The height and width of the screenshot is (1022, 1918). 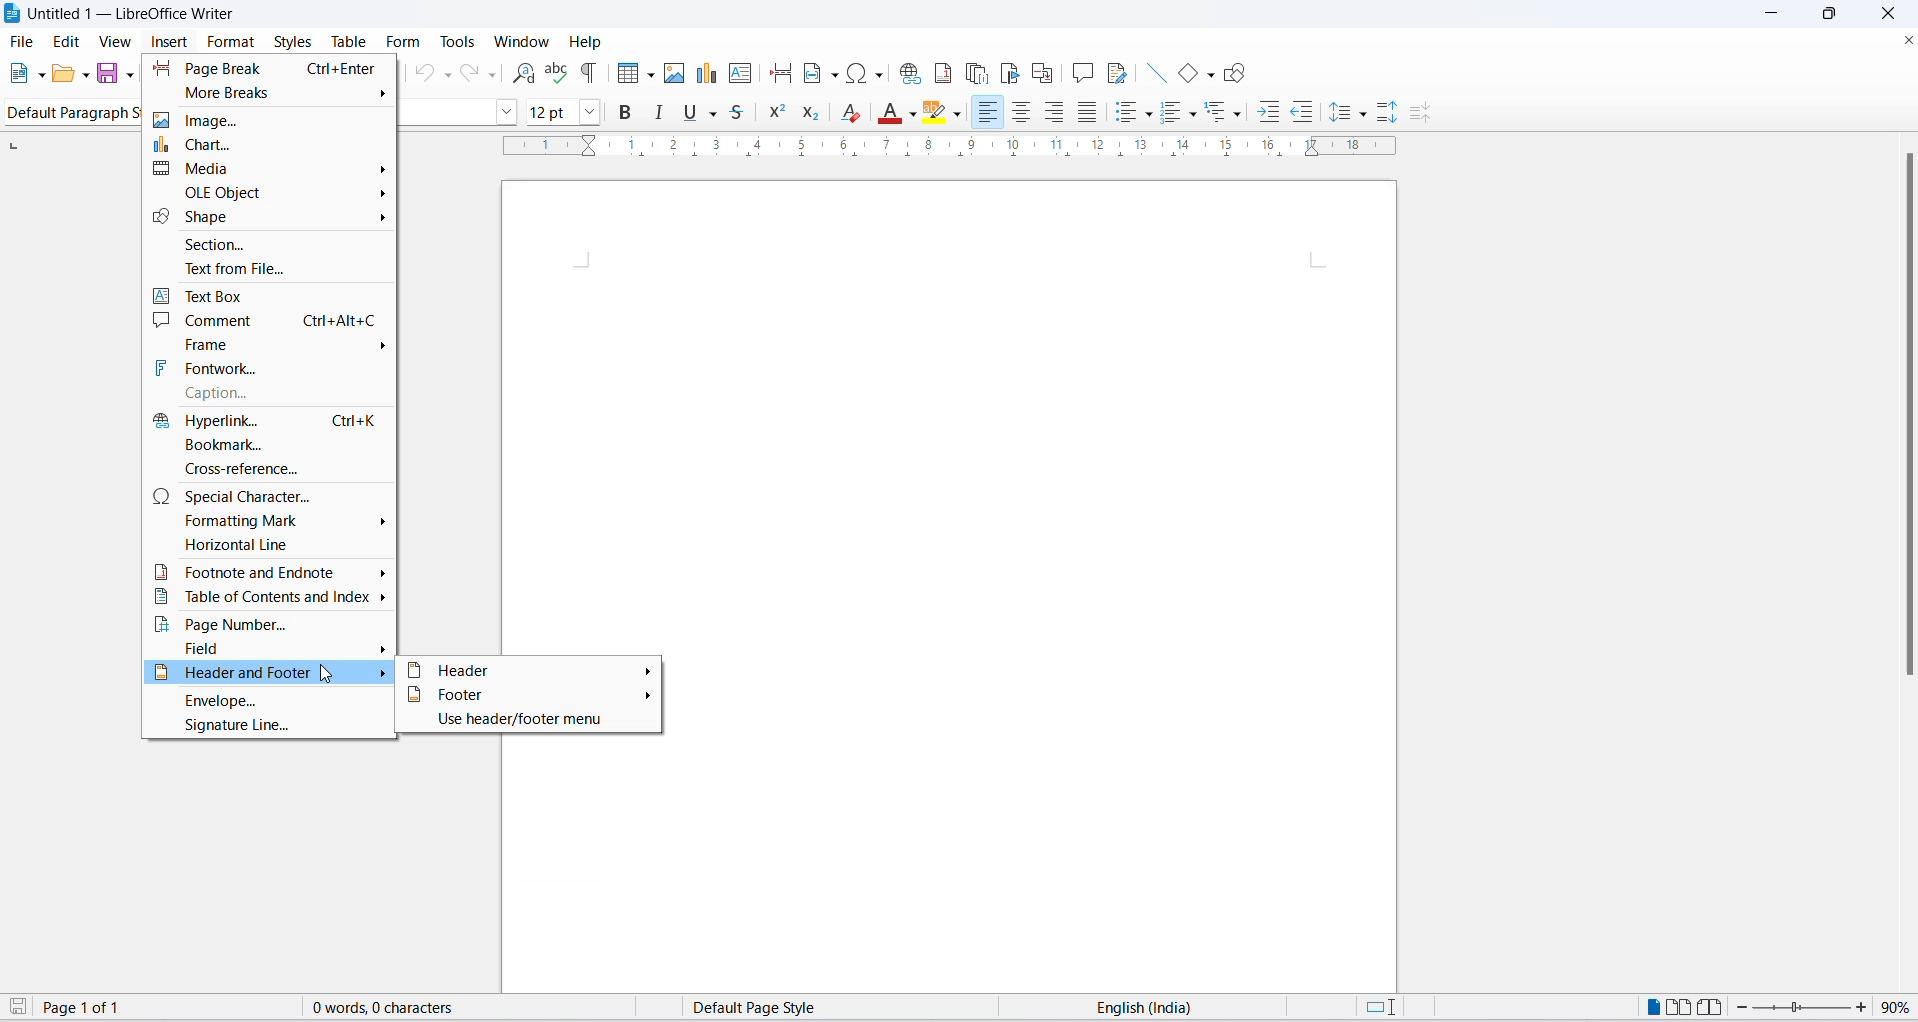 I want to click on file, so click(x=23, y=41).